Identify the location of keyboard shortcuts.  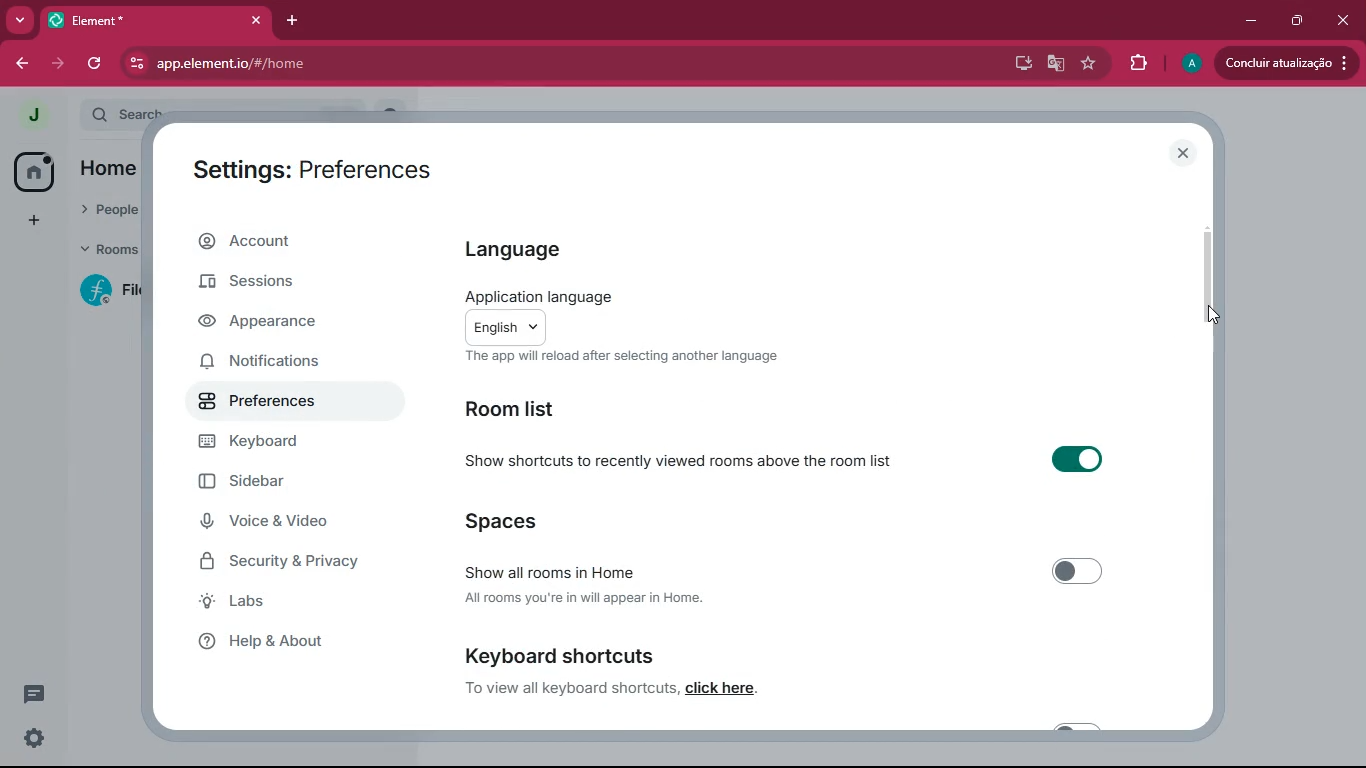
(557, 656).